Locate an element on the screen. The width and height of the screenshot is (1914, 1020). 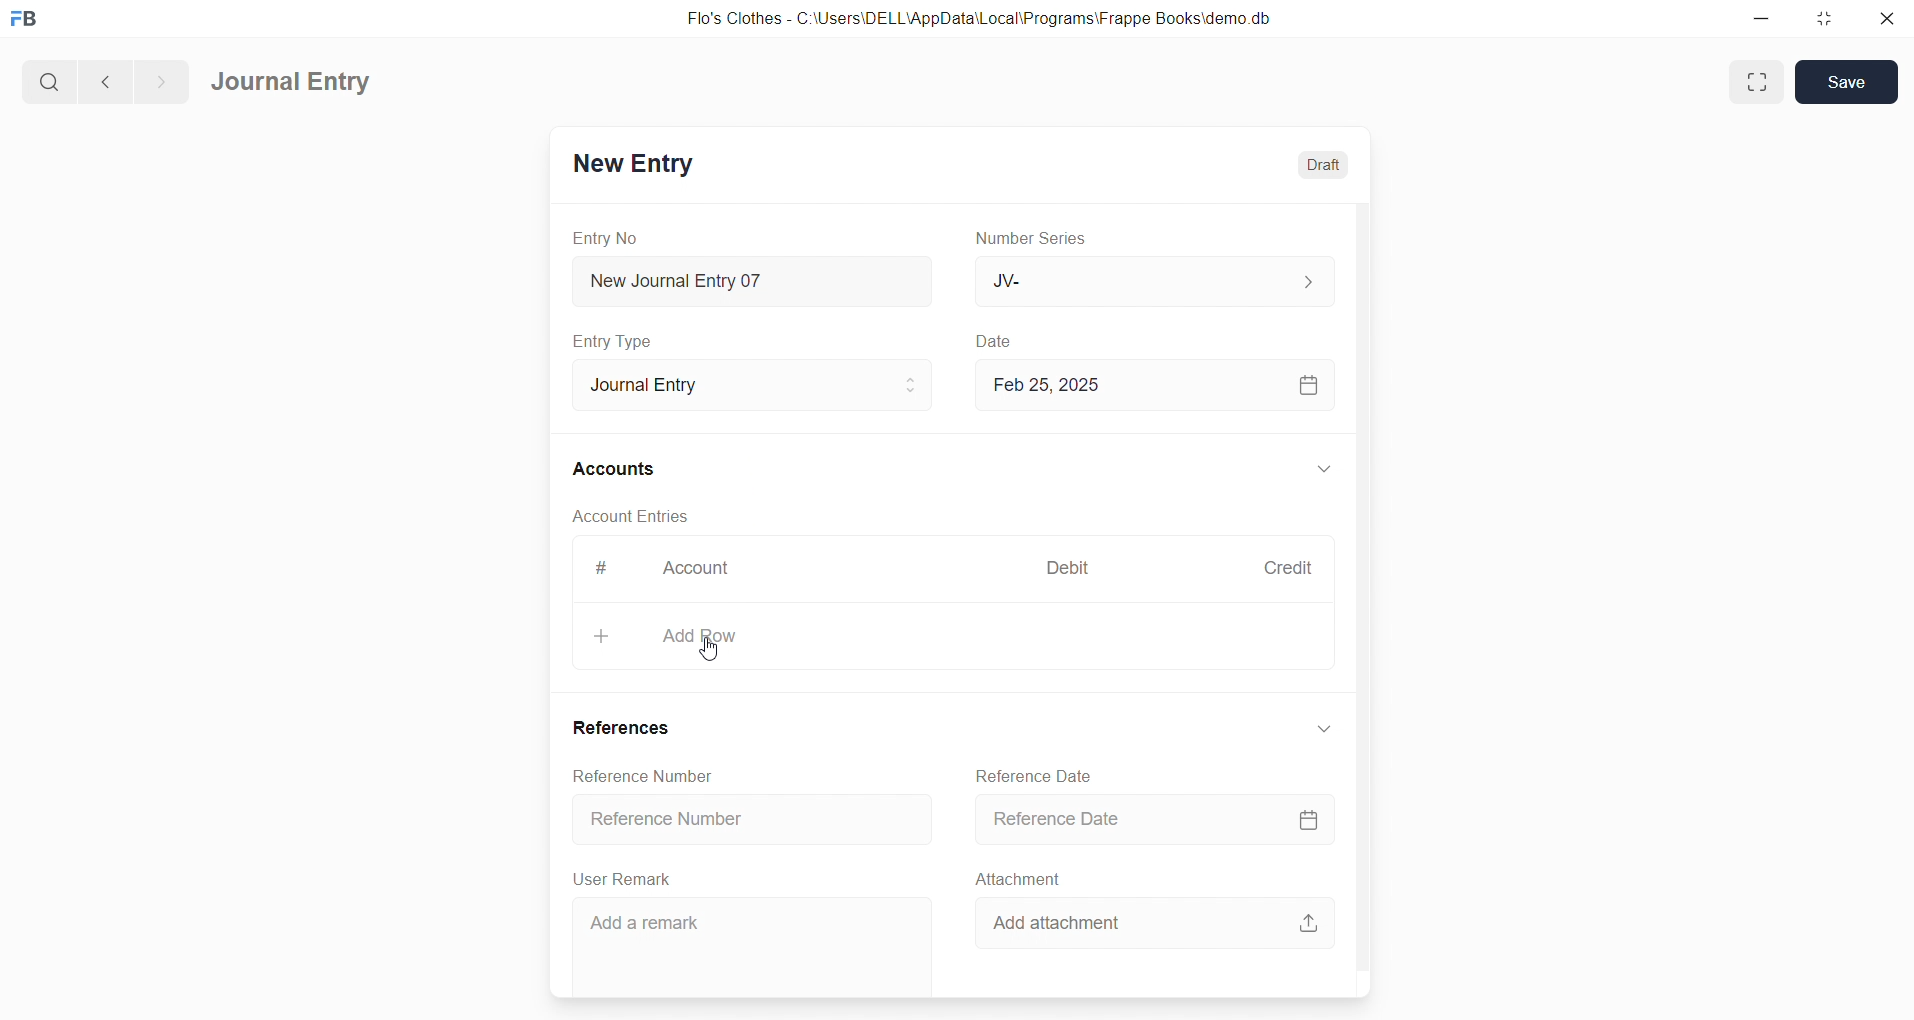
Journal Entry is located at coordinates (746, 385).